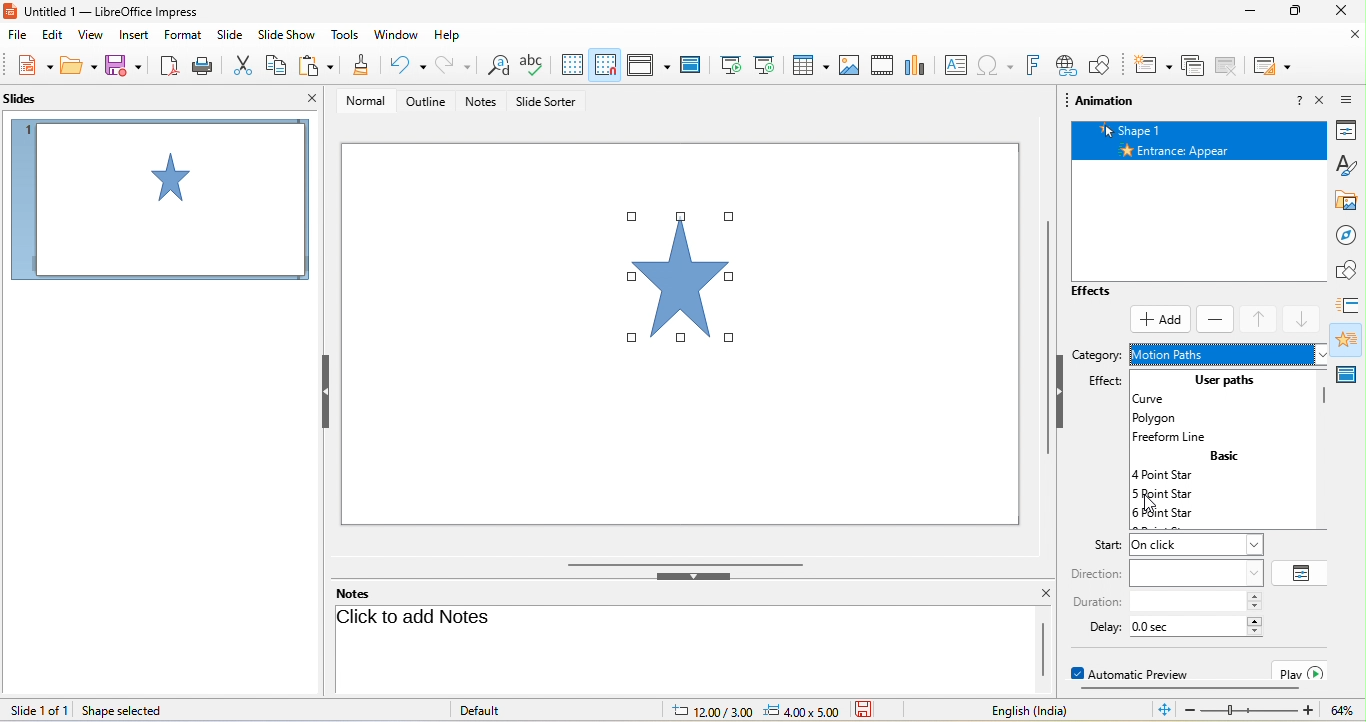 This screenshot has height=722, width=1366. What do you see at coordinates (1299, 99) in the screenshot?
I see `help` at bounding box center [1299, 99].